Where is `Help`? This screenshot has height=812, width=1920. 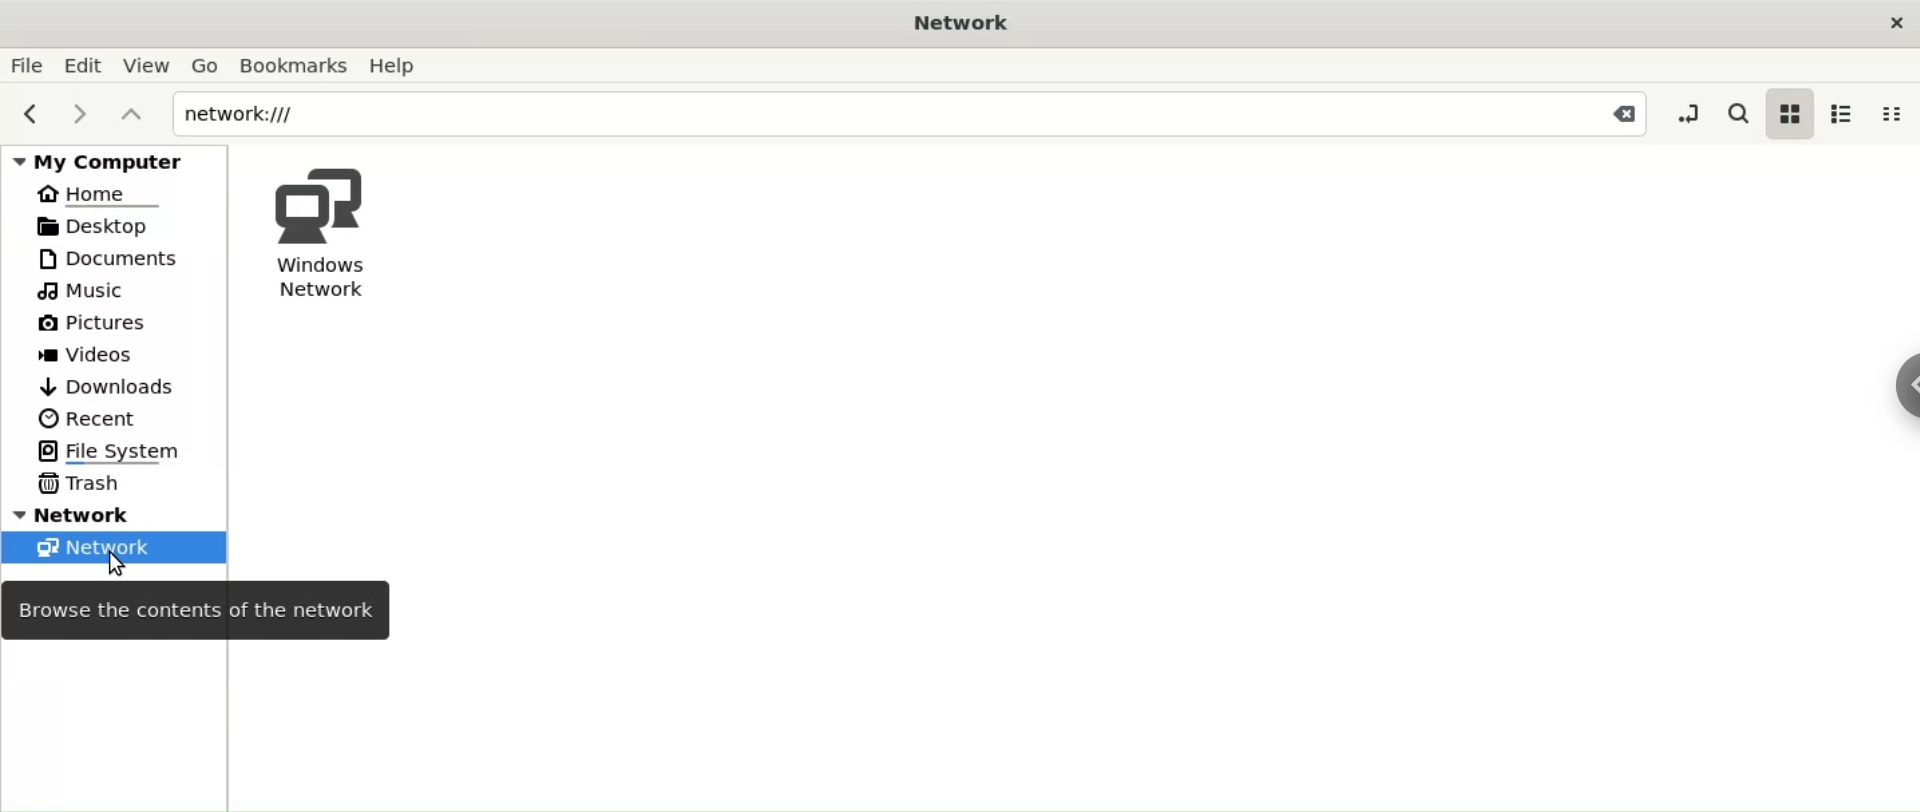 Help is located at coordinates (396, 66).